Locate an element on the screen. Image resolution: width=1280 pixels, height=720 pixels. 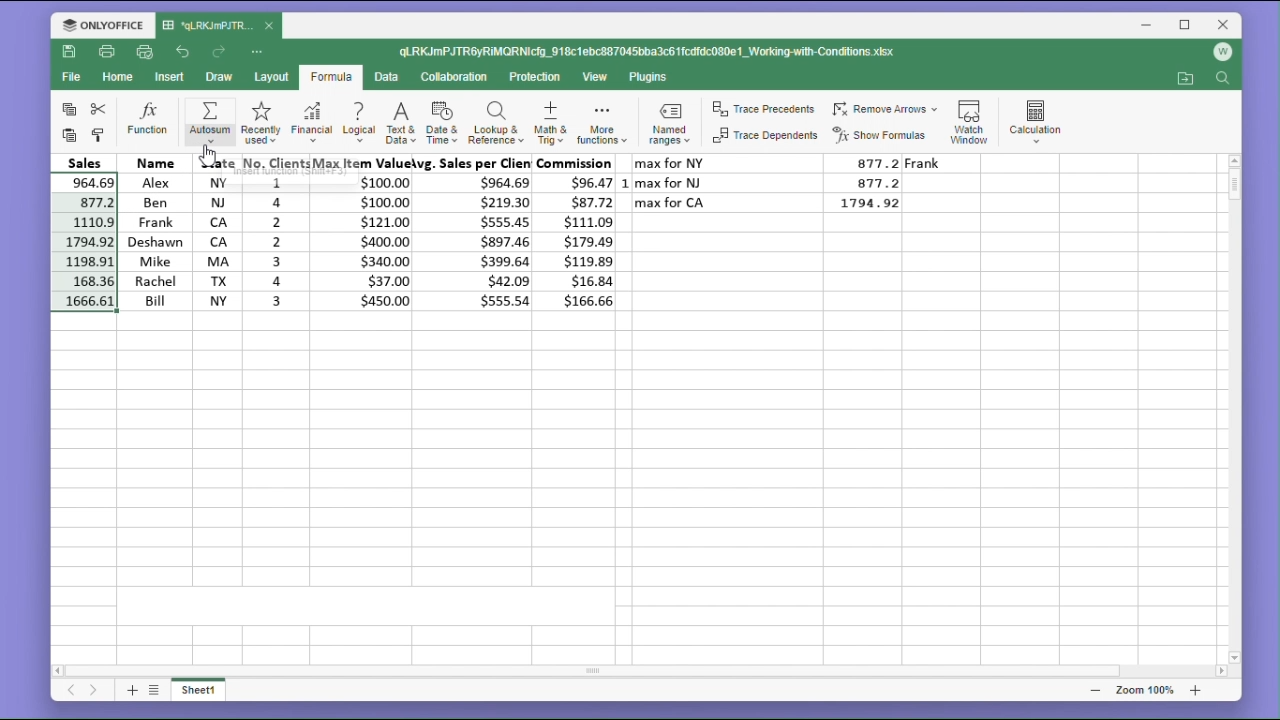
sheet 1 is located at coordinates (206, 692).